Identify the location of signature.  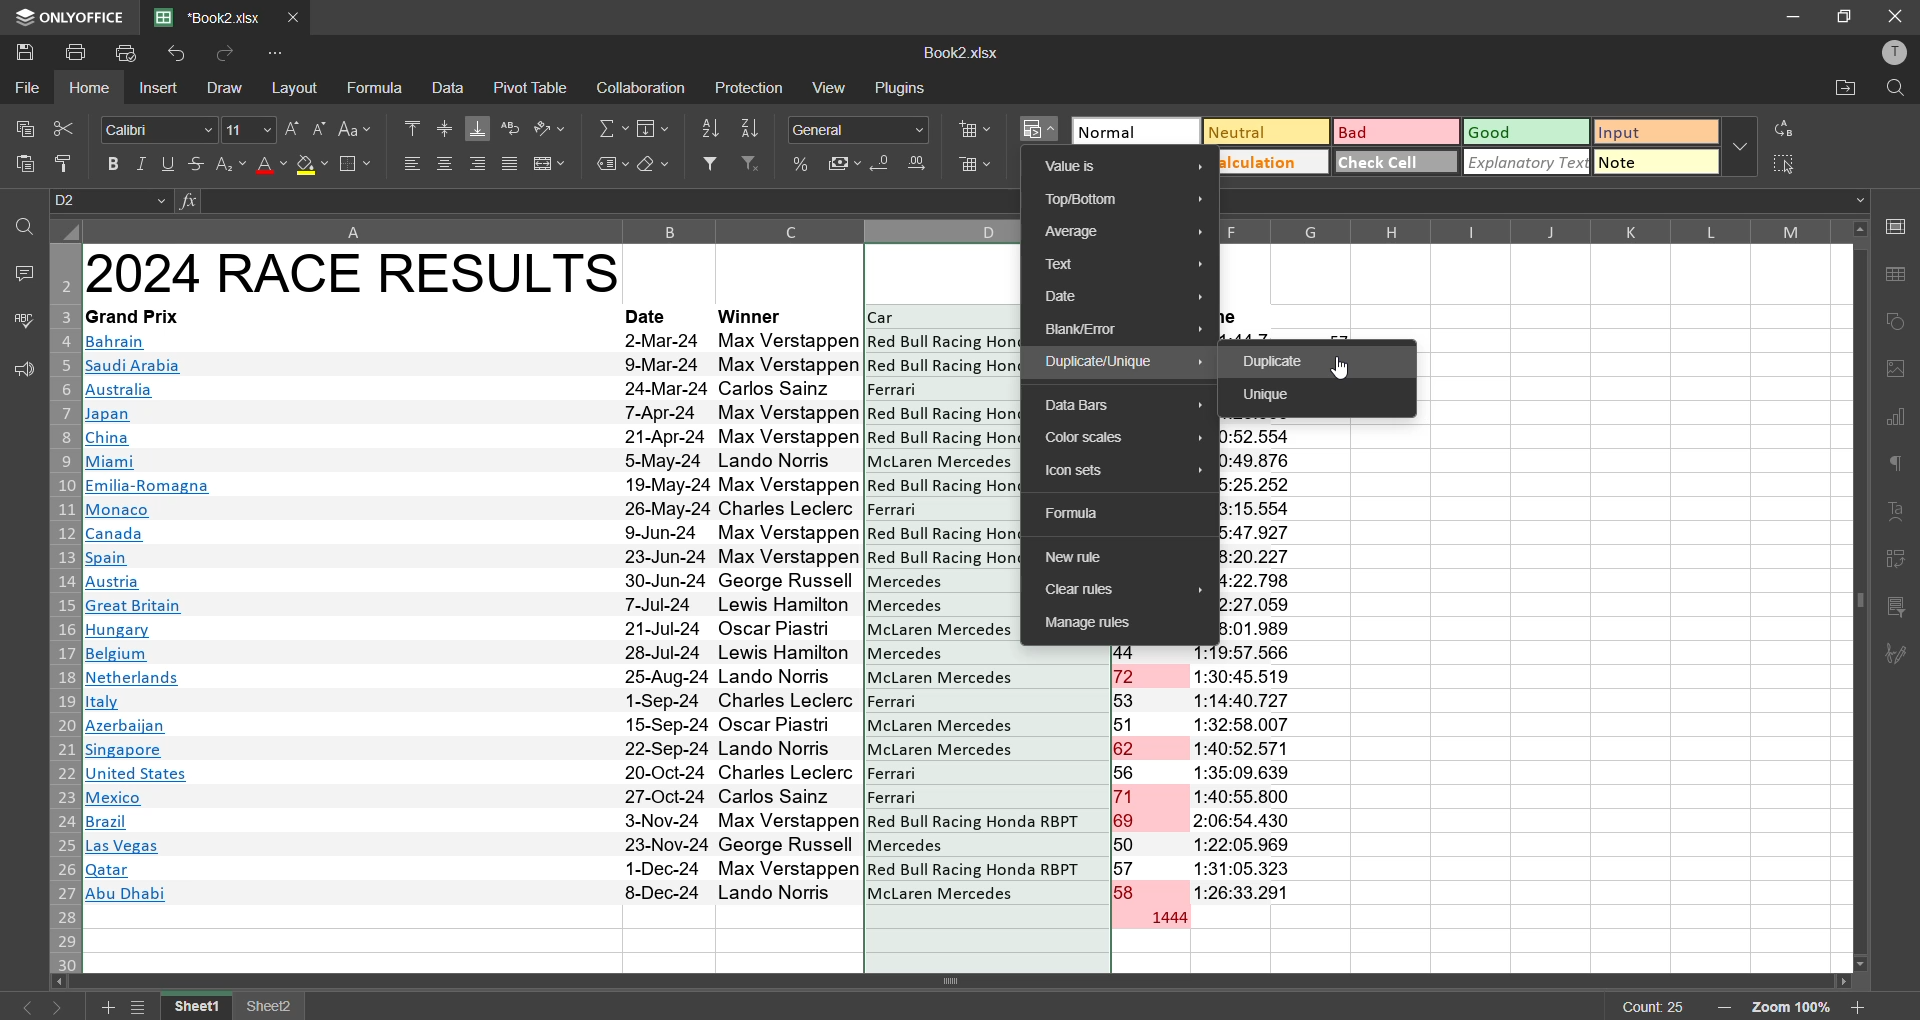
(1897, 655).